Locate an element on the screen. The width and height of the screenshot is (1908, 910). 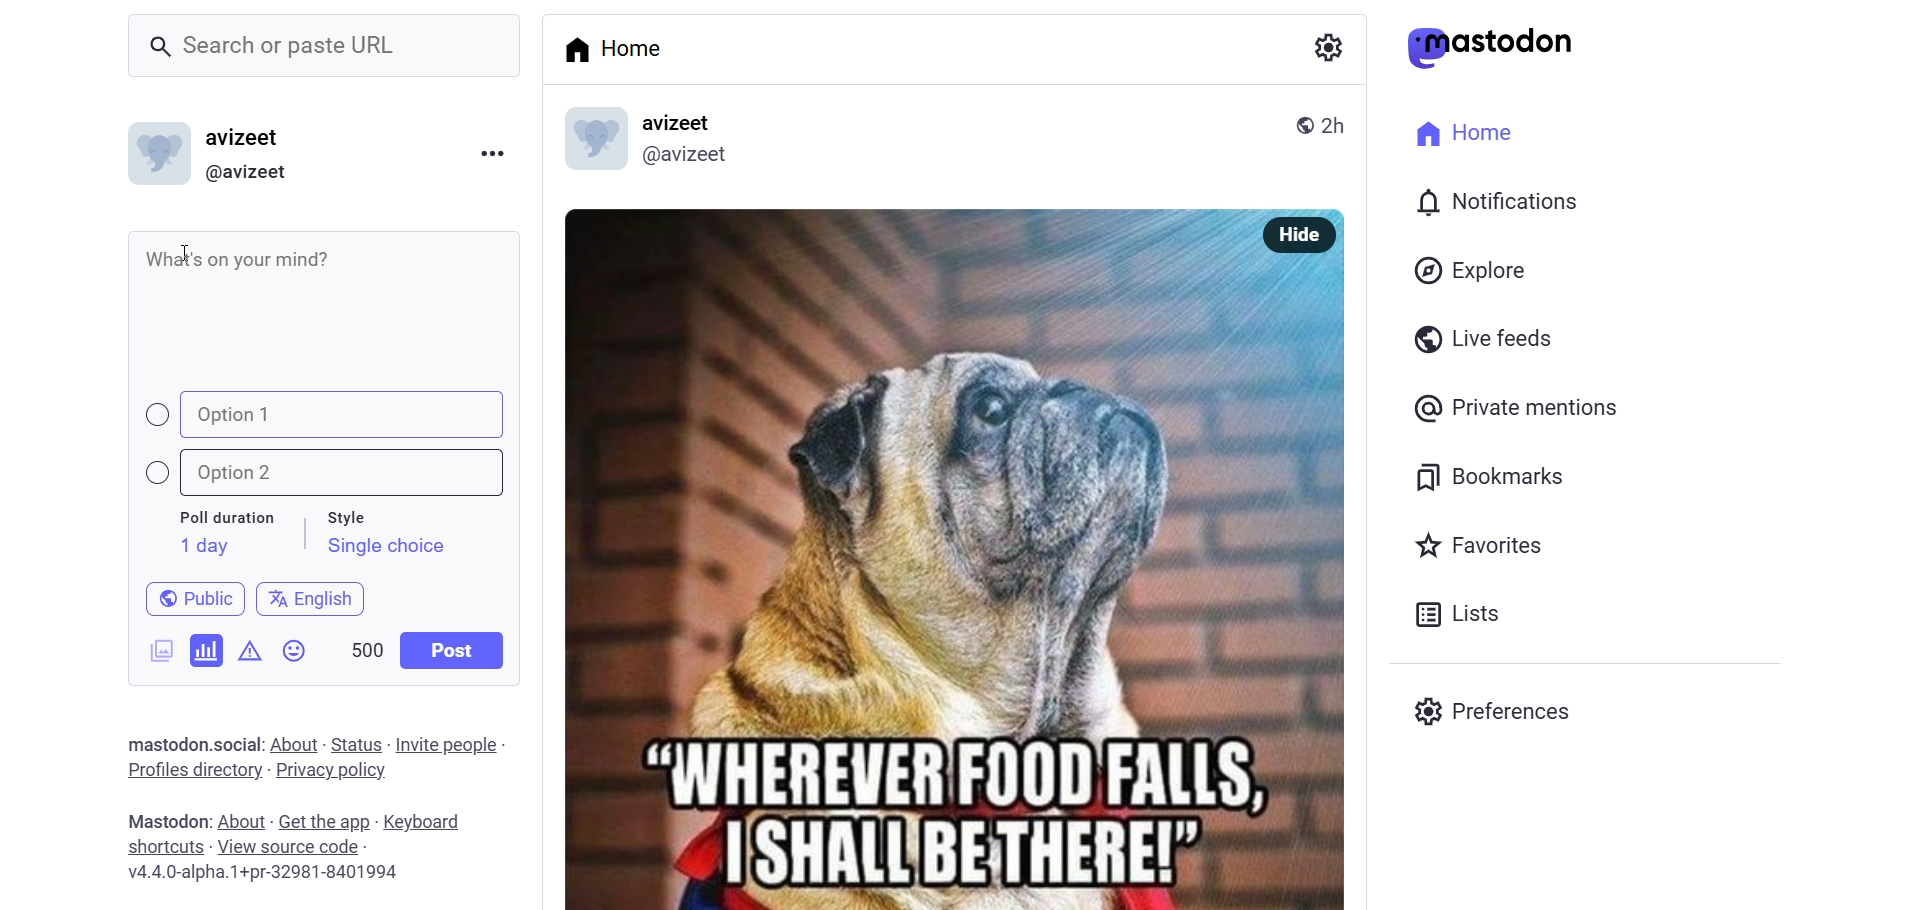
setting is located at coordinates (1325, 46).